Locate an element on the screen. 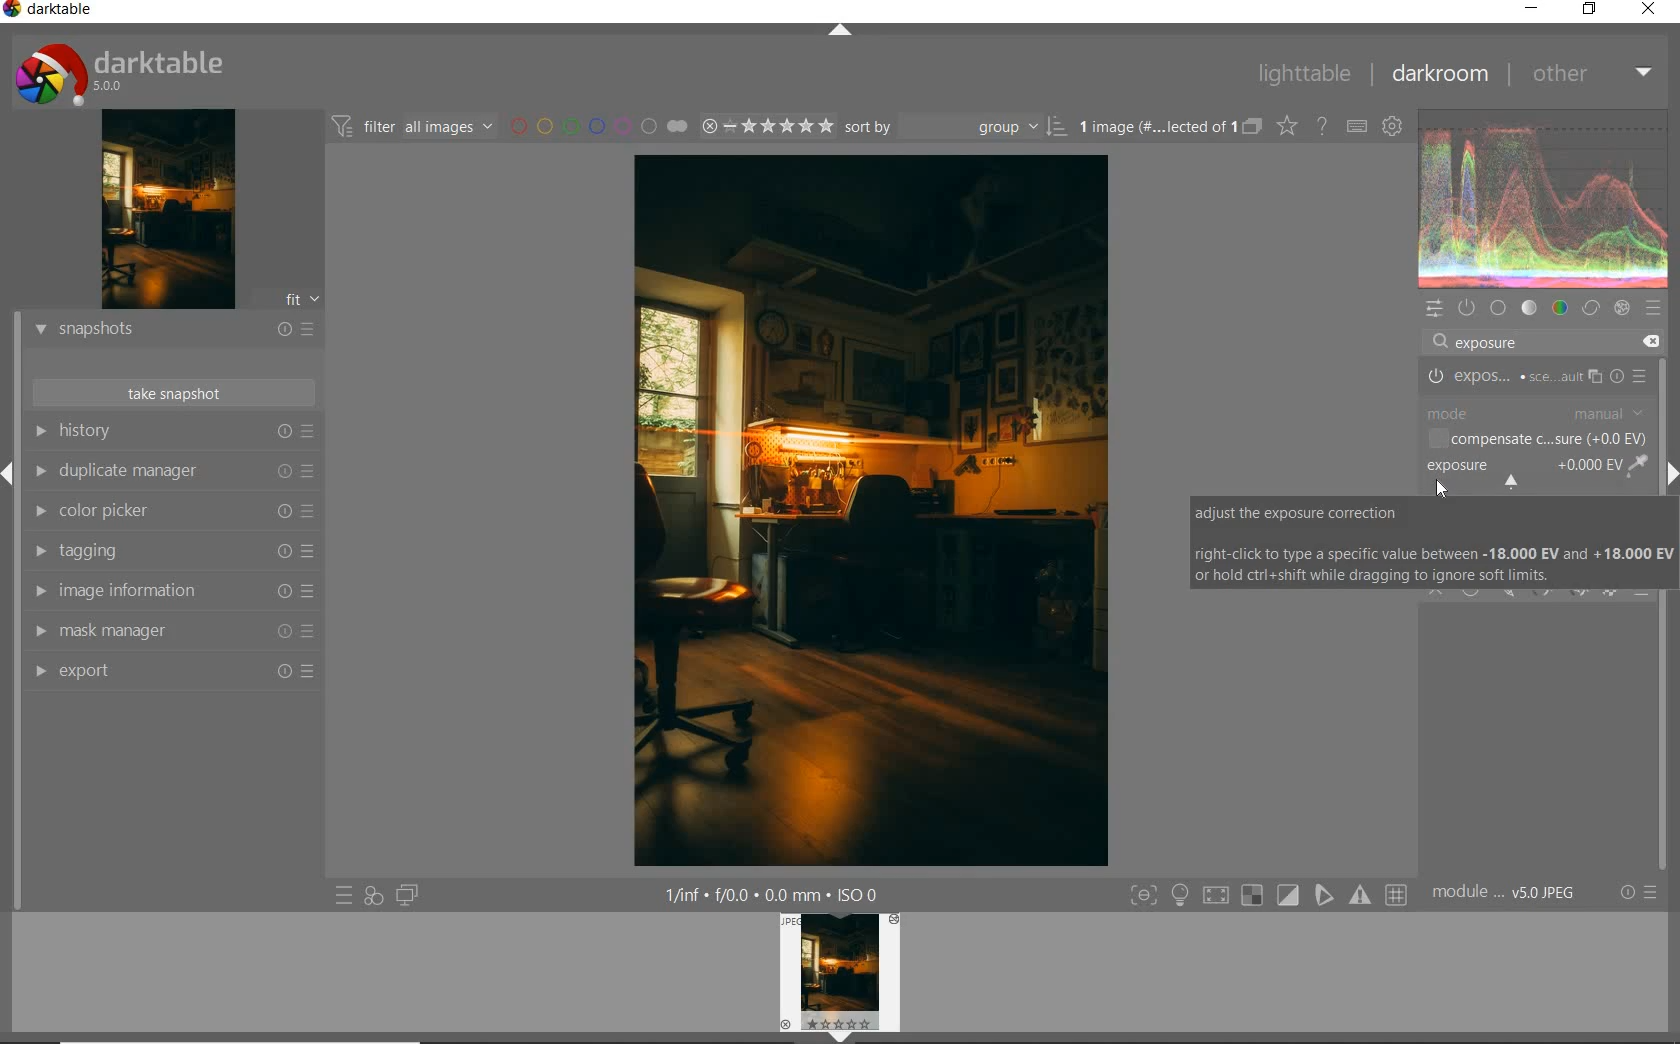  tagging is located at coordinates (173, 550).